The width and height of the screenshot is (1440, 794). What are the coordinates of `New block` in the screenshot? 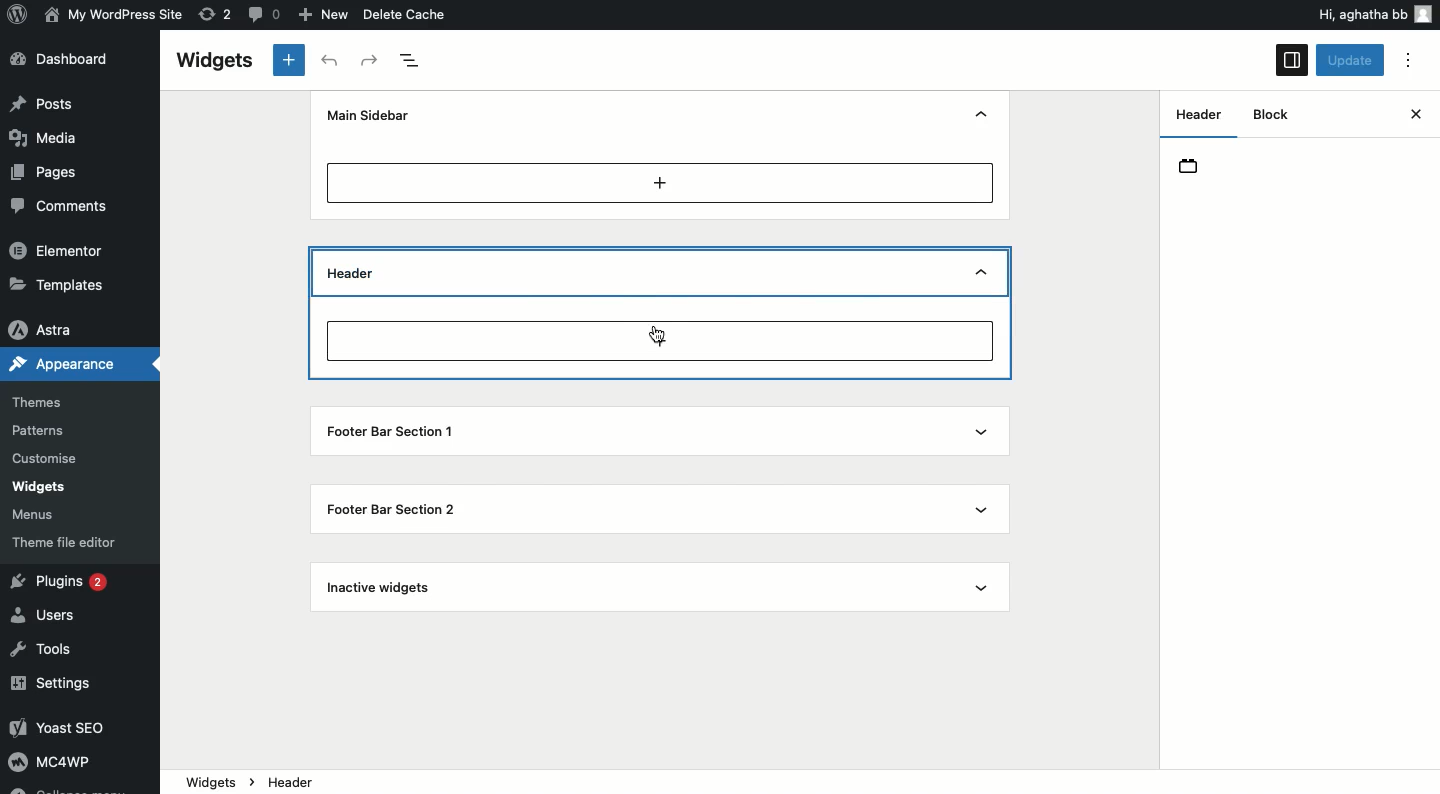 It's located at (290, 60).